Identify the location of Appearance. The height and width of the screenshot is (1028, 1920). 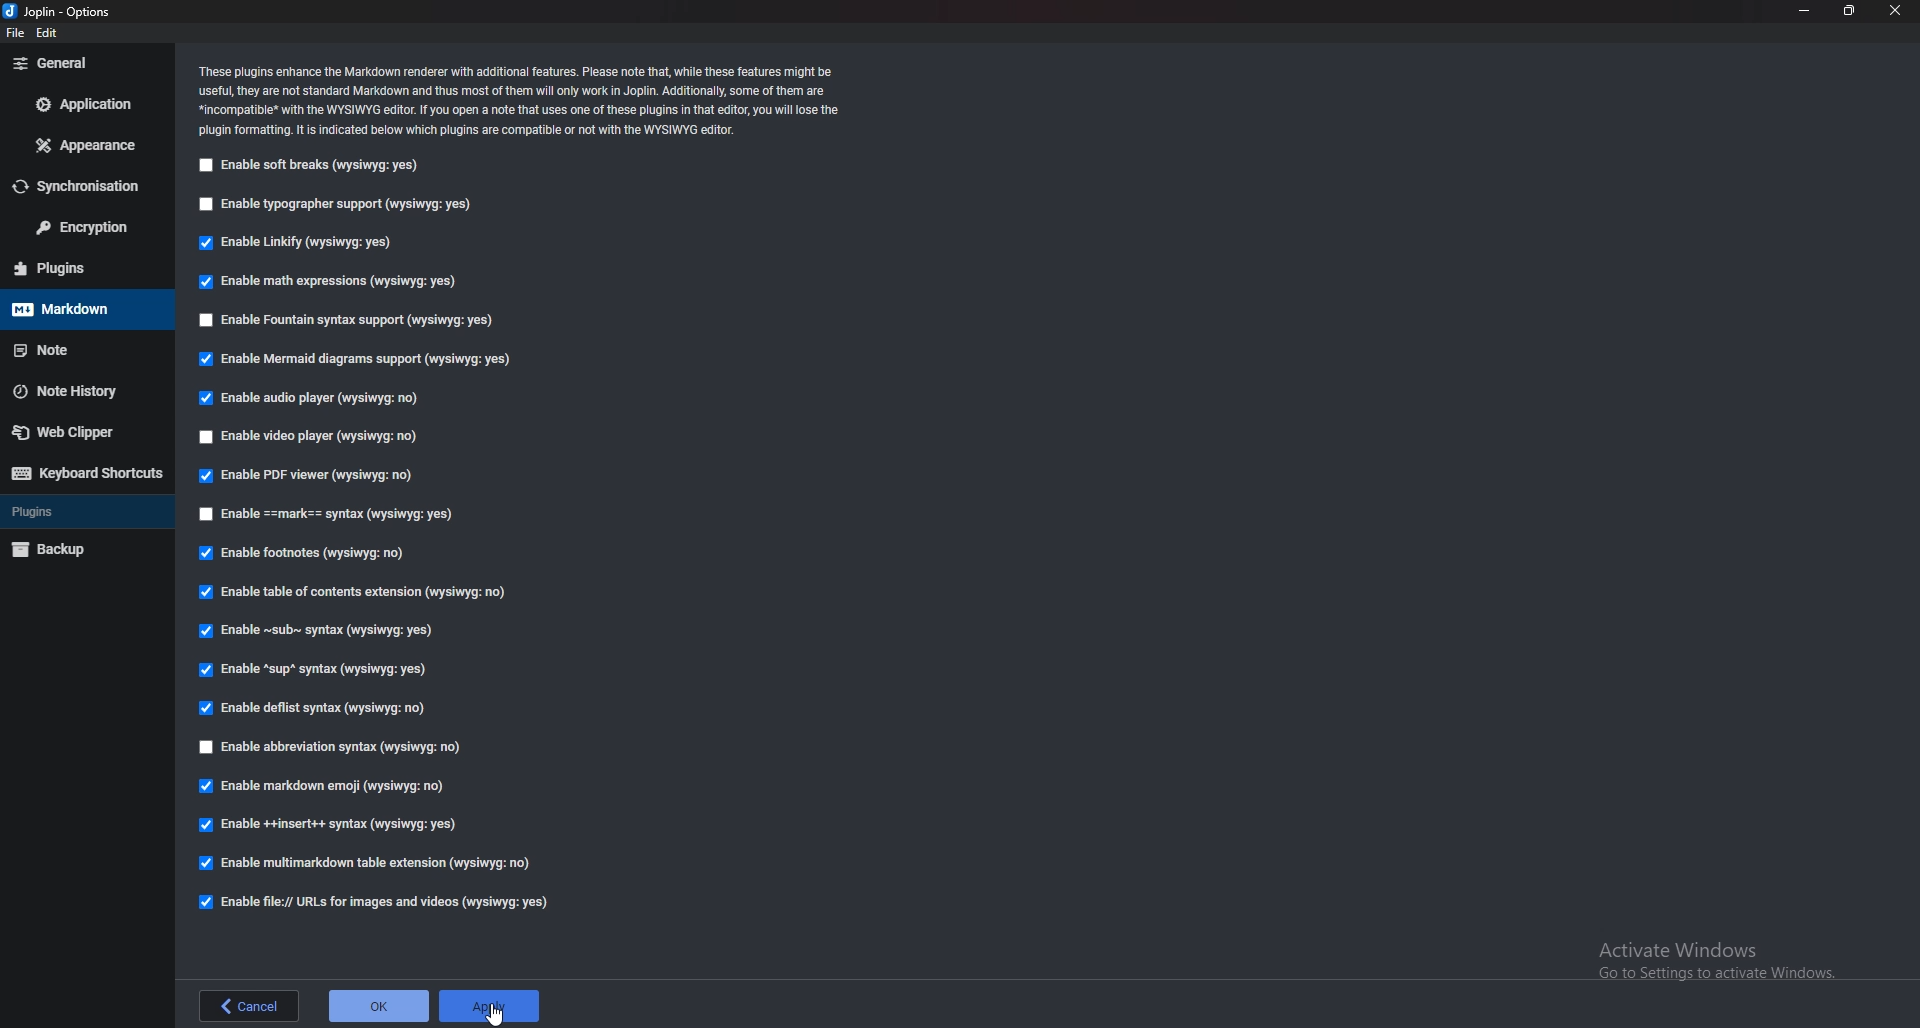
(85, 144).